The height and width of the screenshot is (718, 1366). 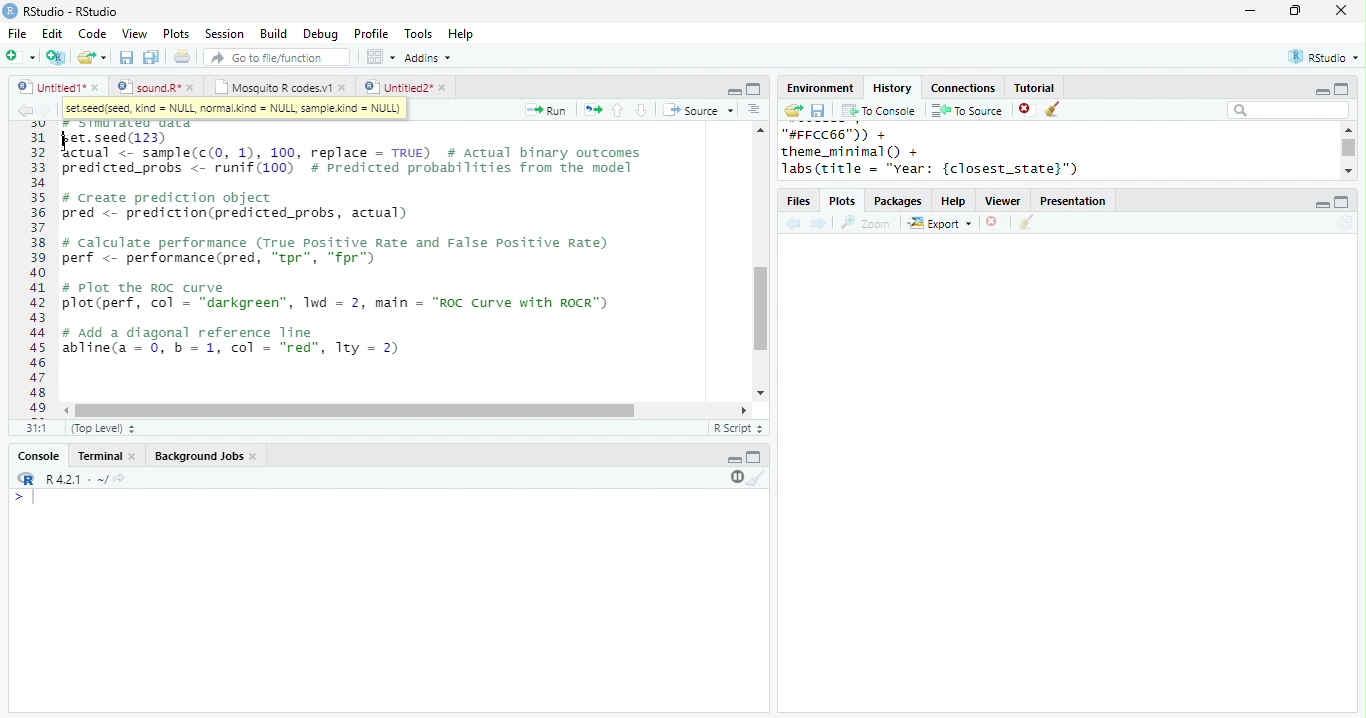 I want to click on "#FFCC66")) +theme_minimal() +labs(title = "year: {closest_state}"), so click(x=955, y=152).